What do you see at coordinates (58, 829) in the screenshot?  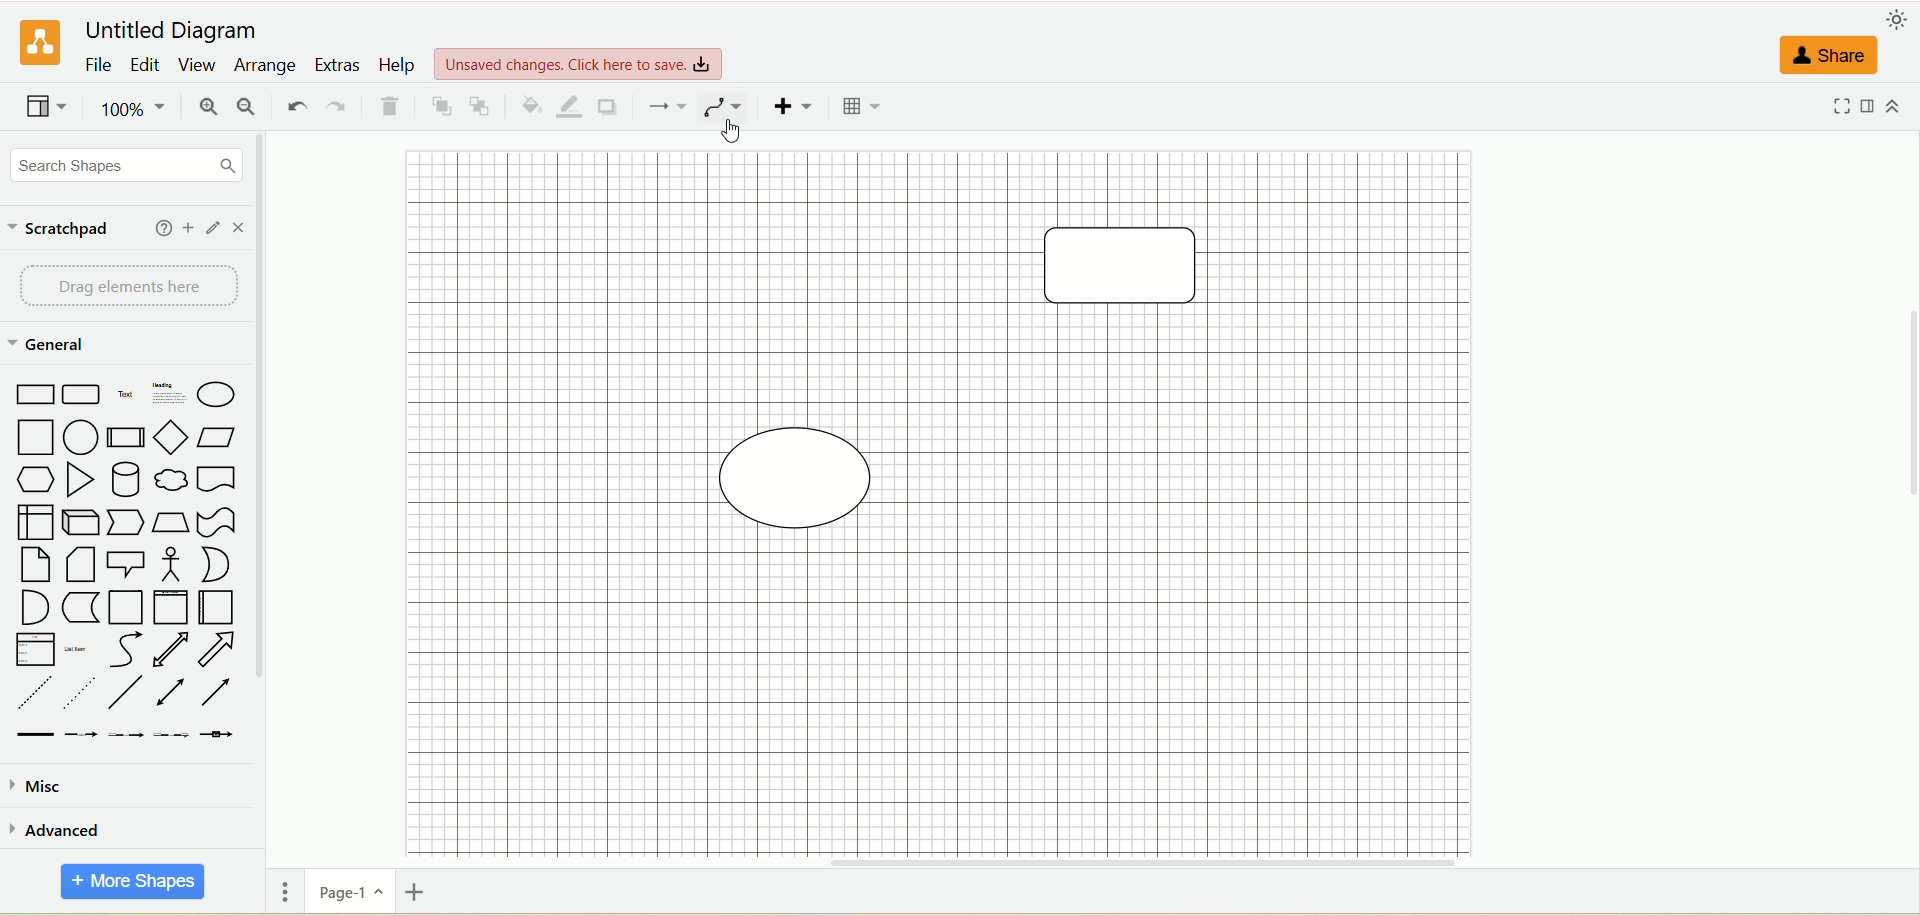 I see `advanced` at bounding box center [58, 829].